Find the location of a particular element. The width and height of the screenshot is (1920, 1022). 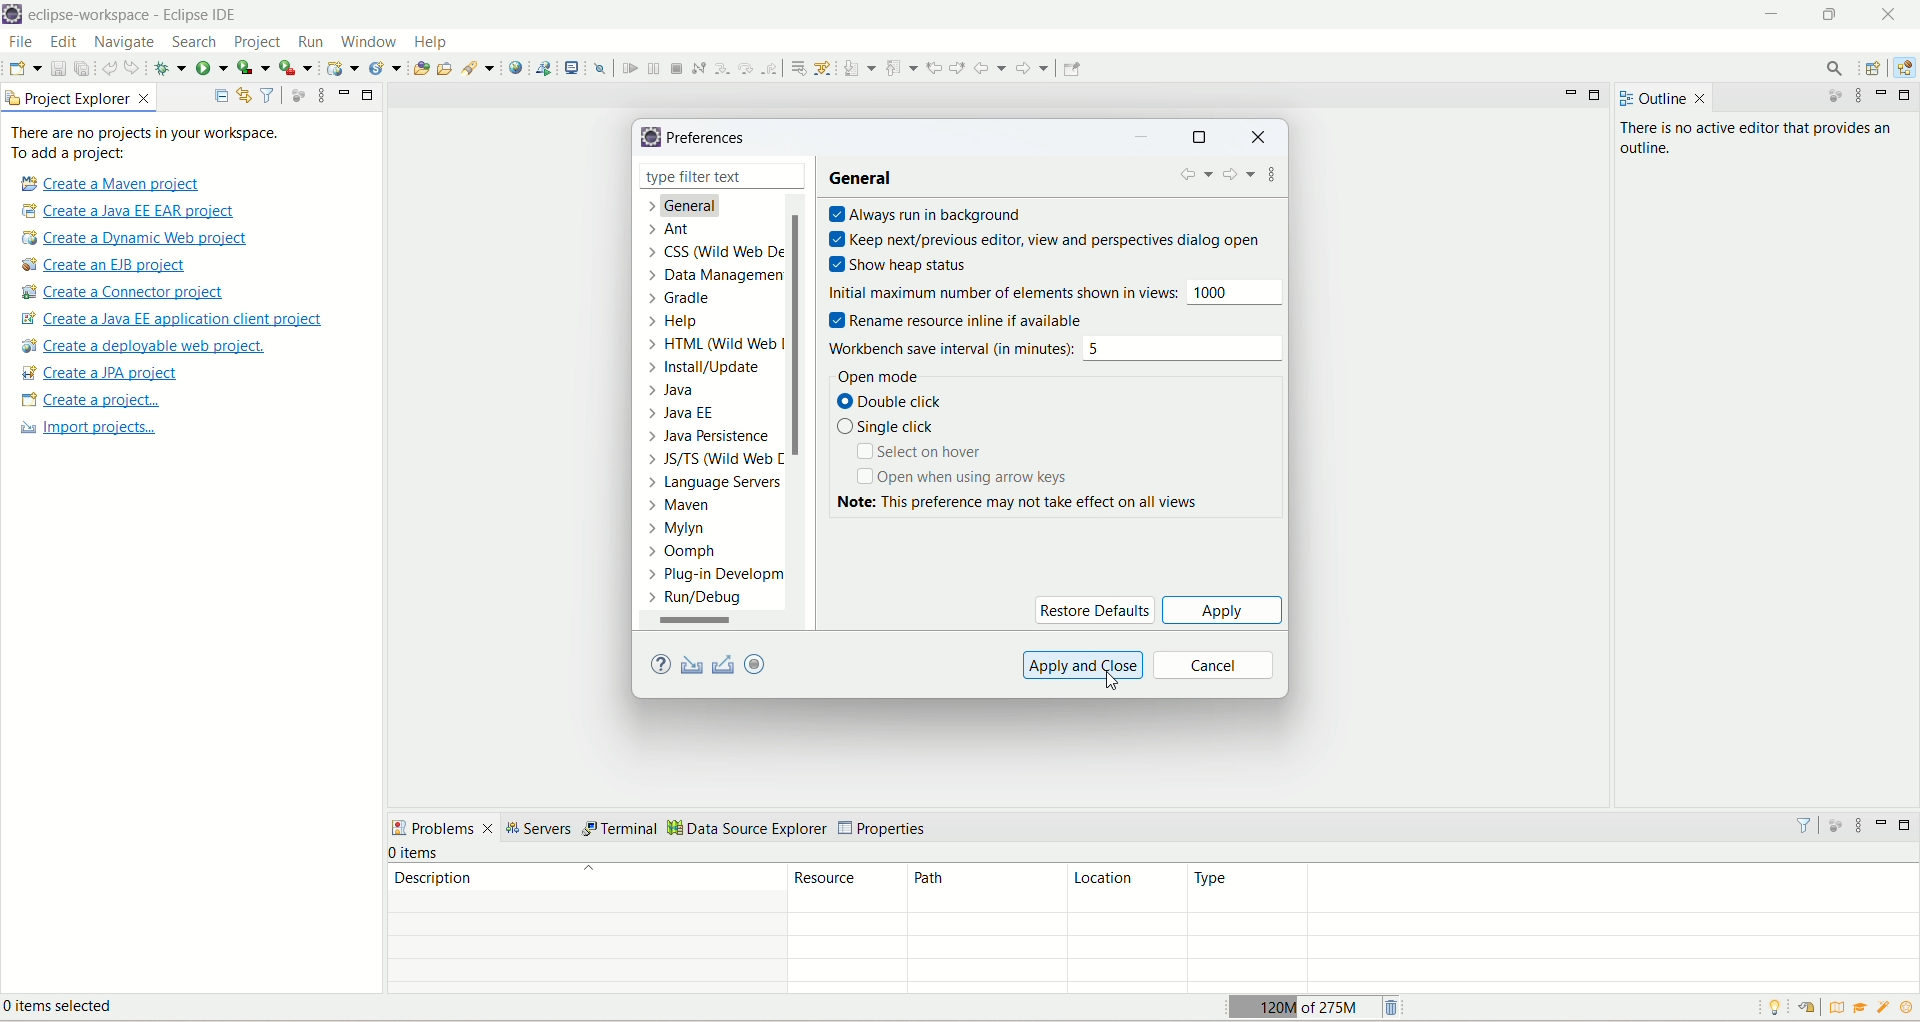

Java Persistence is located at coordinates (713, 439).